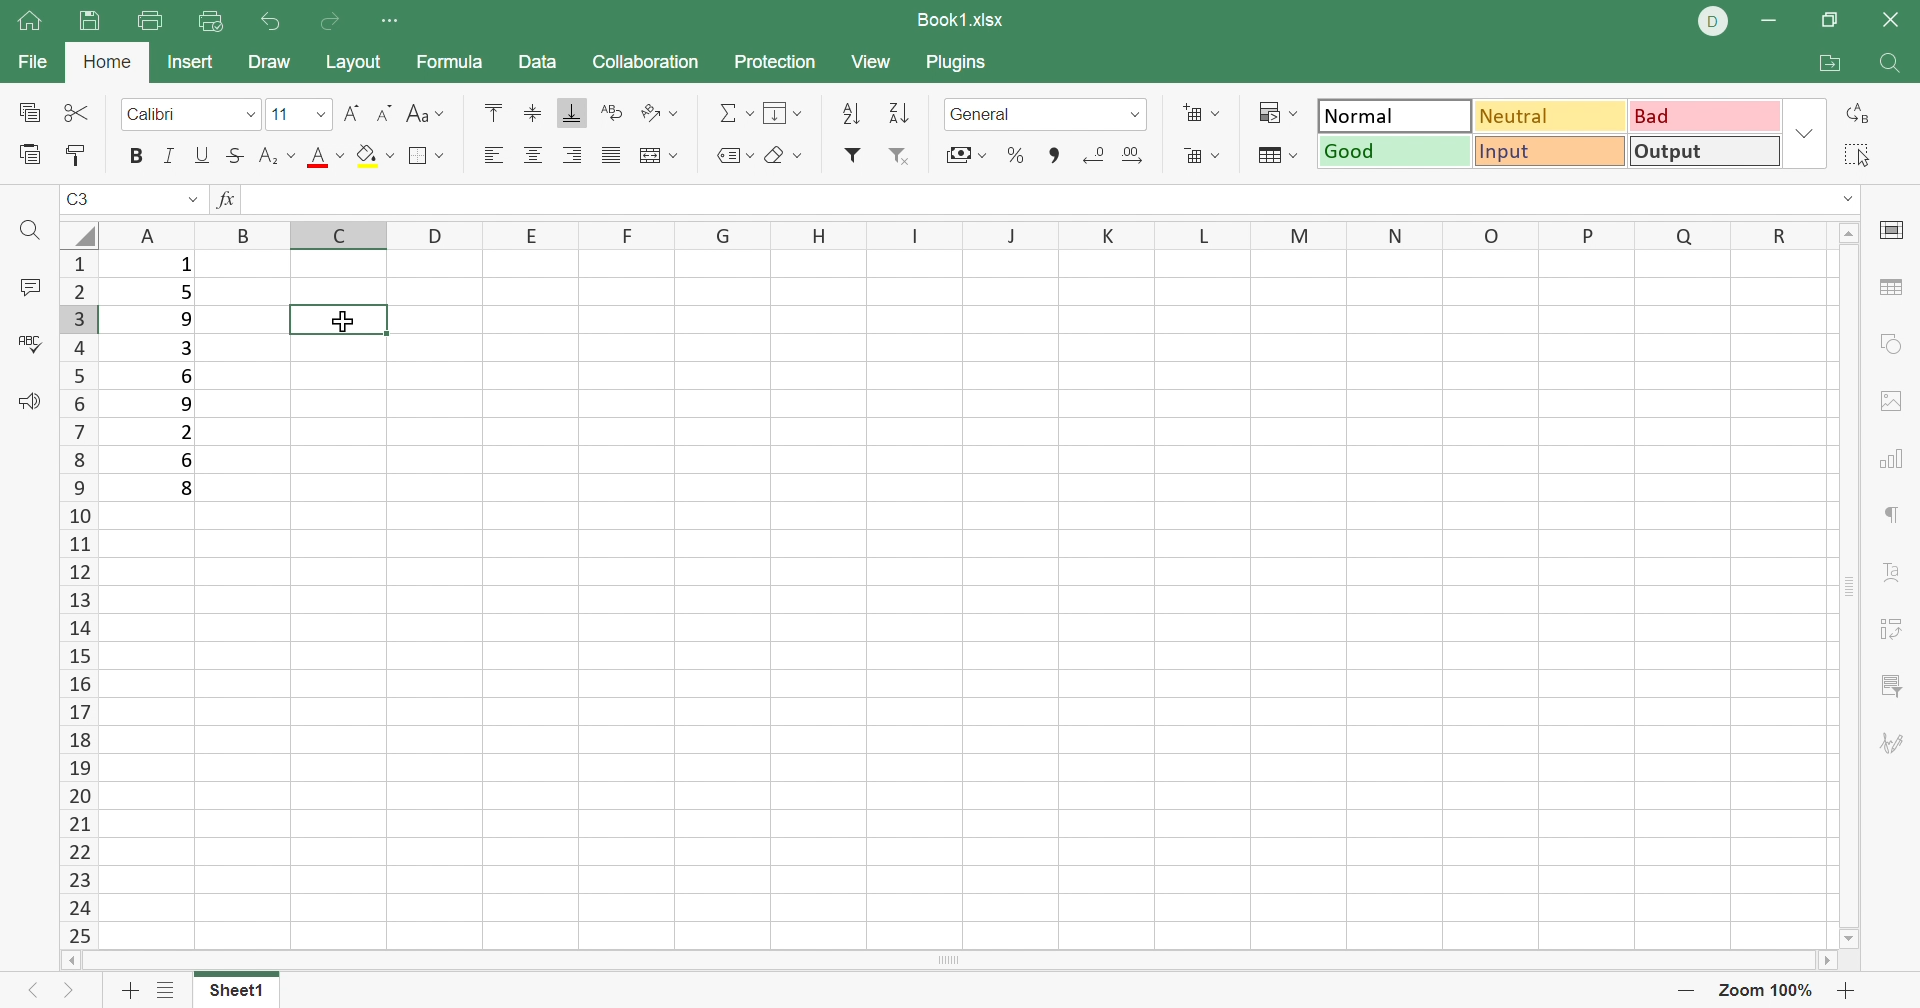  I want to click on 1, so click(184, 266).